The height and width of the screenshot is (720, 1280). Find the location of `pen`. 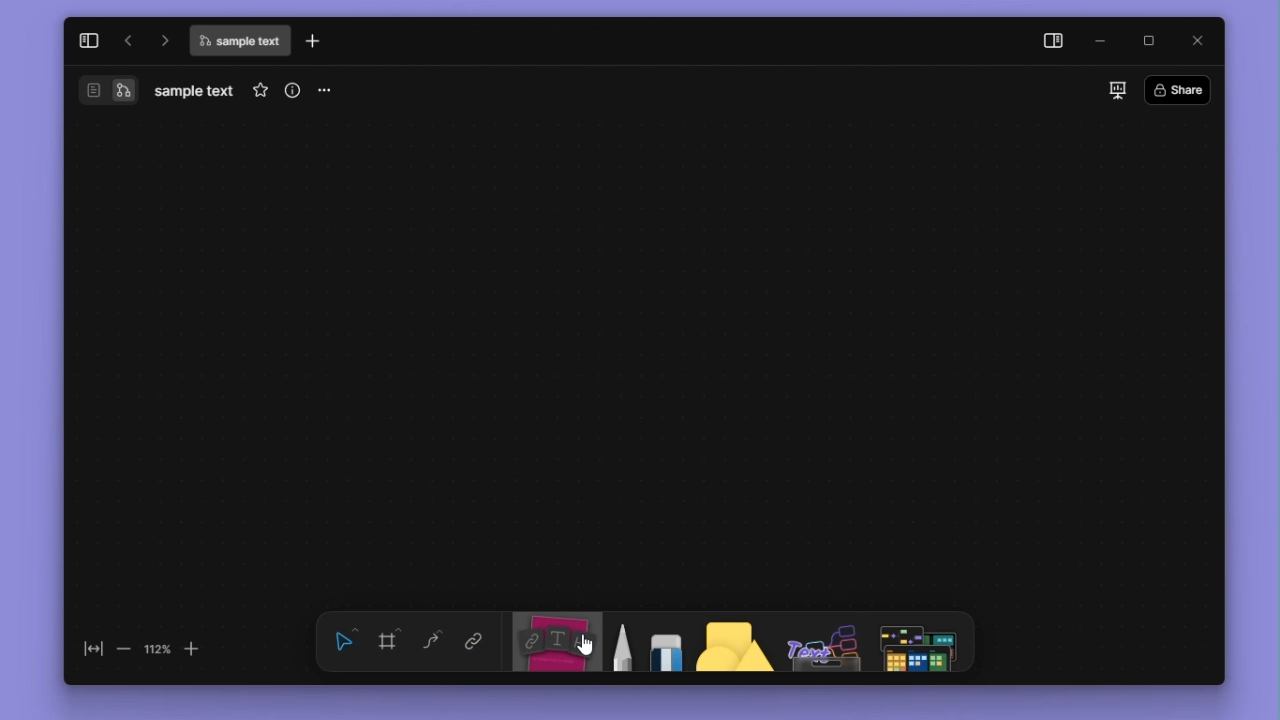

pen is located at coordinates (625, 642).